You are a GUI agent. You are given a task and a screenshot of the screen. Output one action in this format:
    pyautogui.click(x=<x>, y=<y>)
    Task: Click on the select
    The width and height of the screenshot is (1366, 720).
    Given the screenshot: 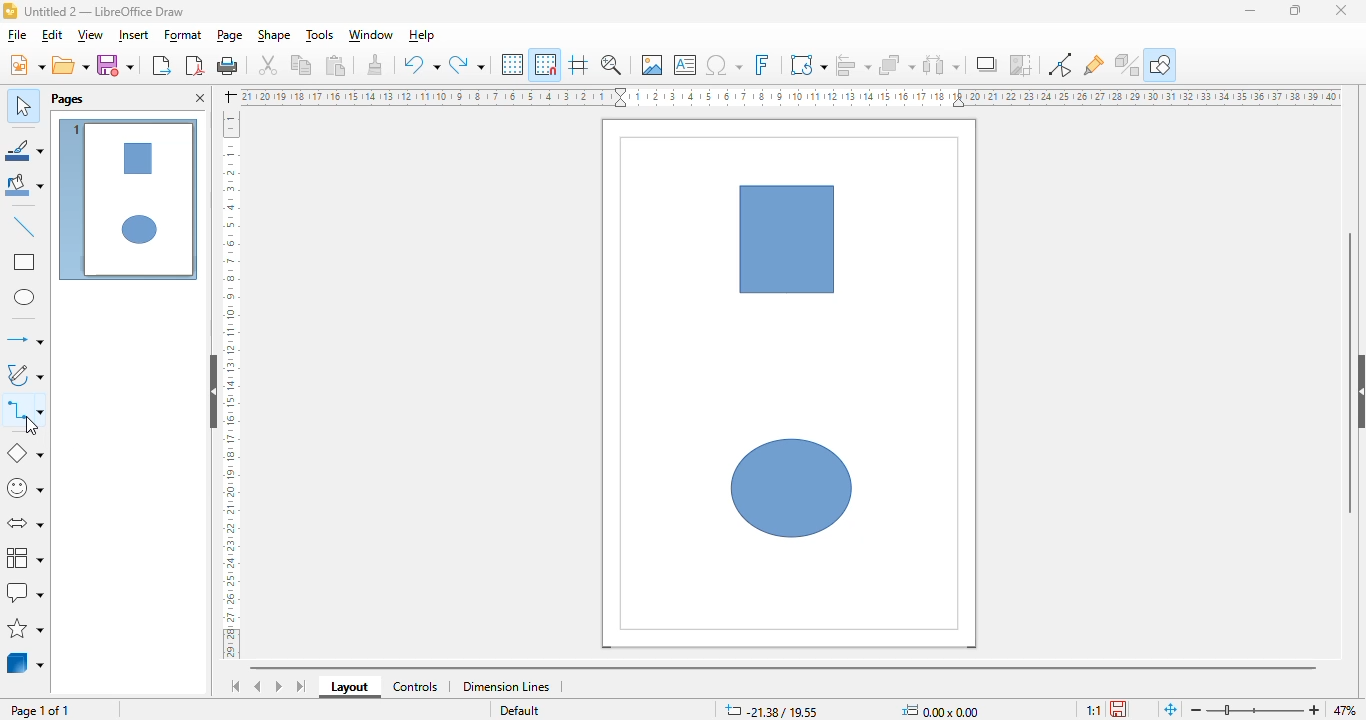 What is the action you would take?
    pyautogui.click(x=23, y=104)
    